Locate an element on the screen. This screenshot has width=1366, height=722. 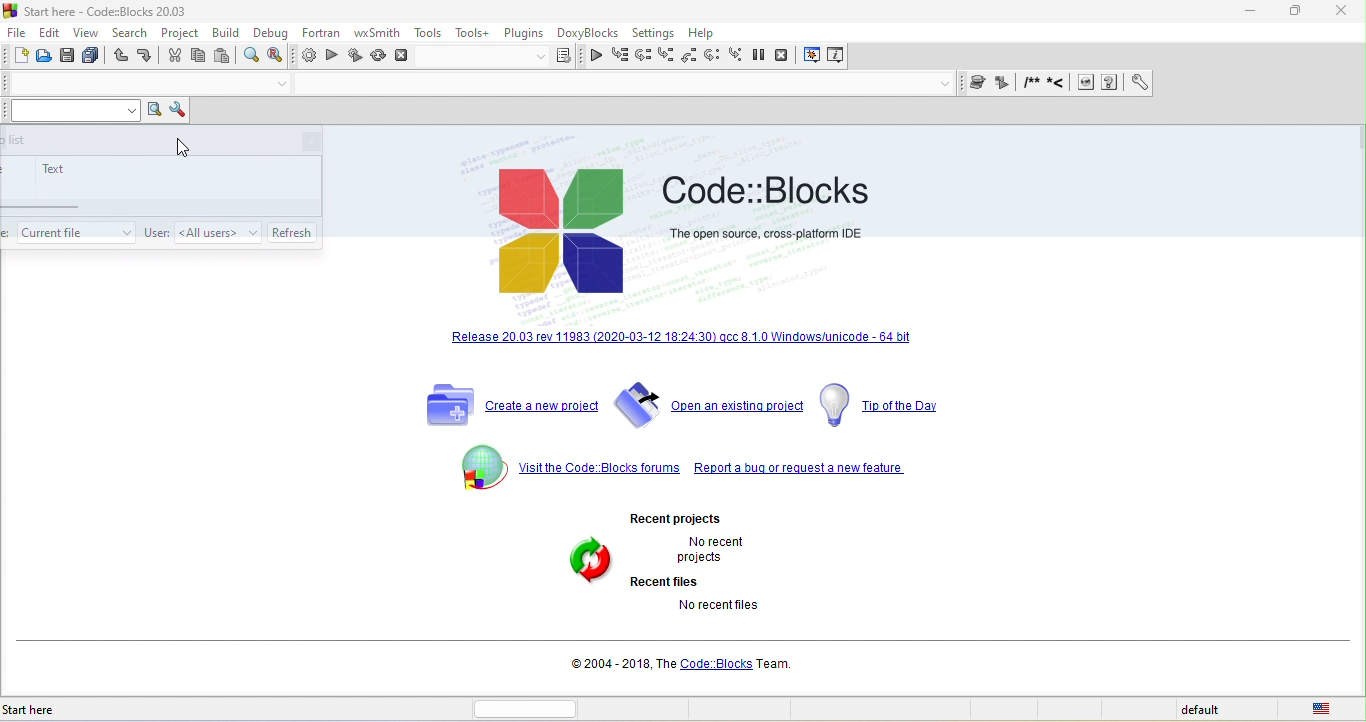
run  is located at coordinates (332, 57).